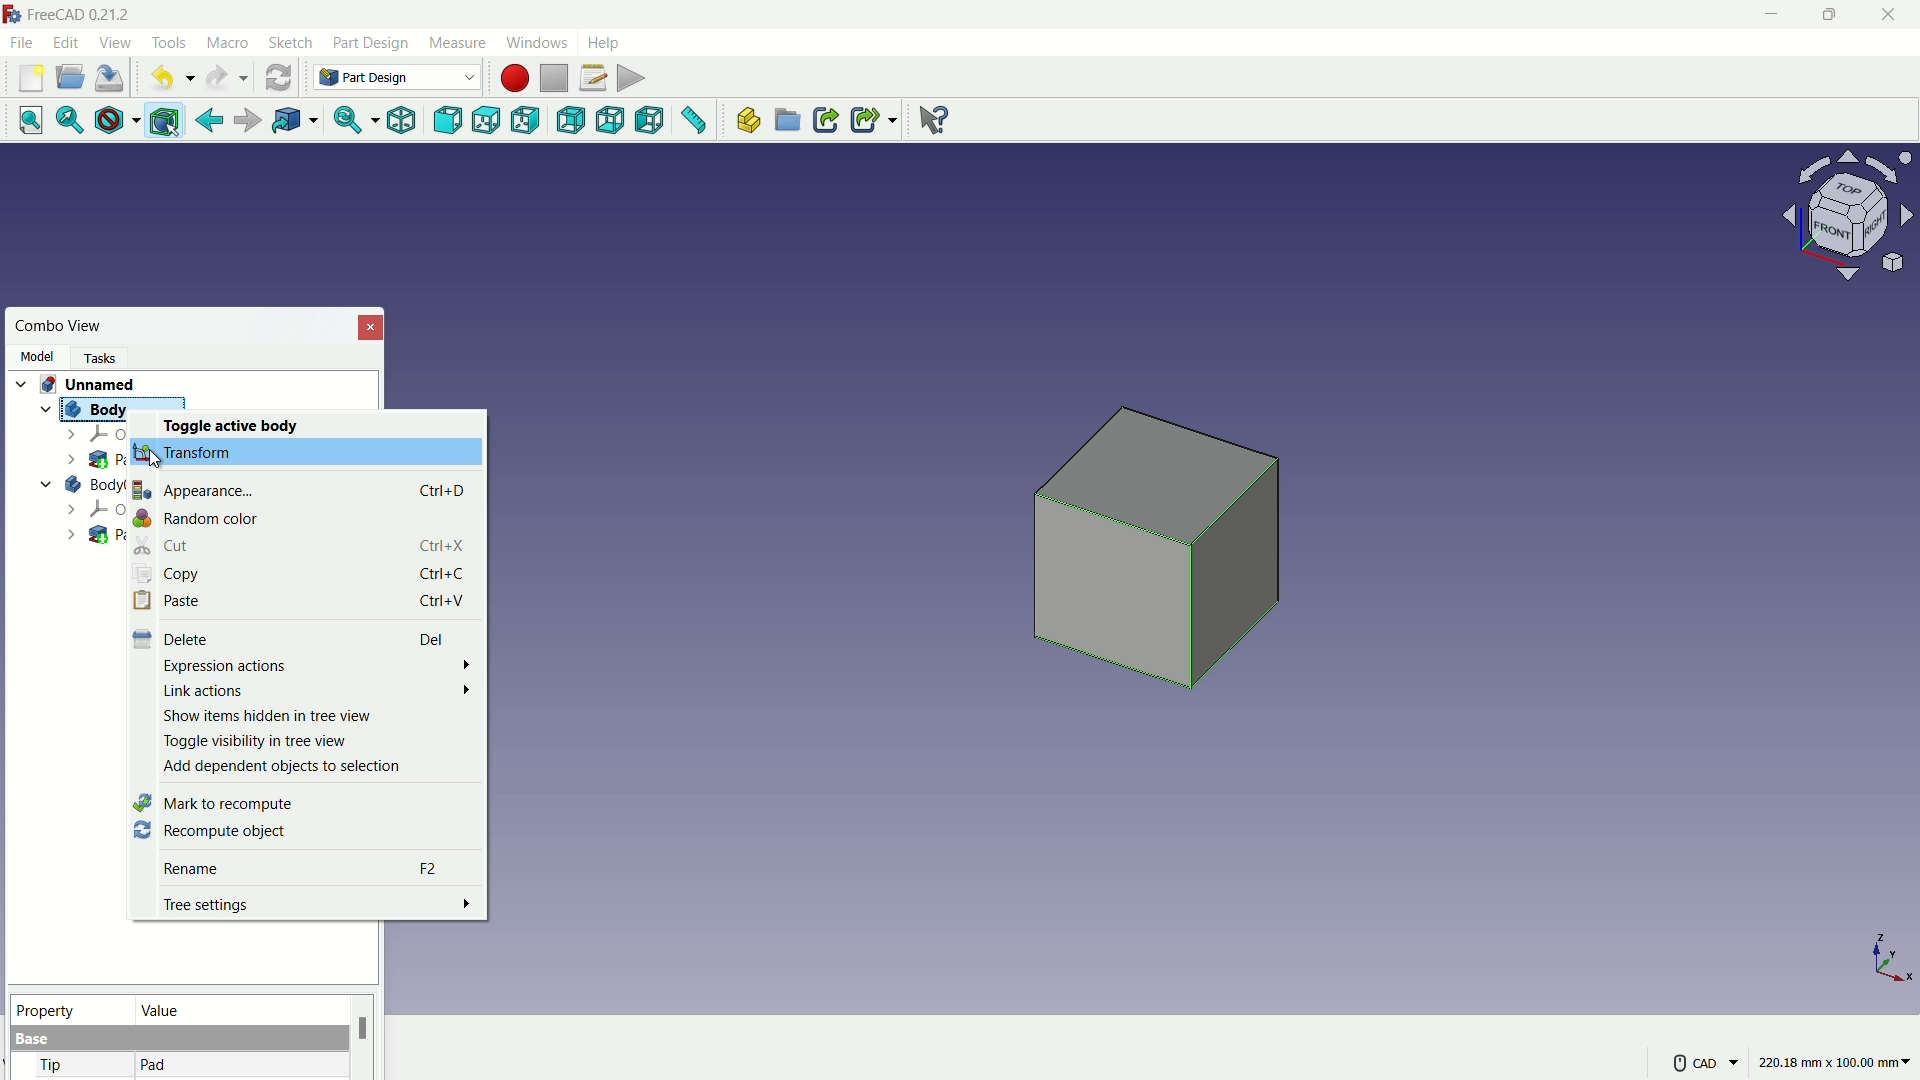  What do you see at coordinates (186, 452) in the screenshot?
I see `transform` at bounding box center [186, 452].